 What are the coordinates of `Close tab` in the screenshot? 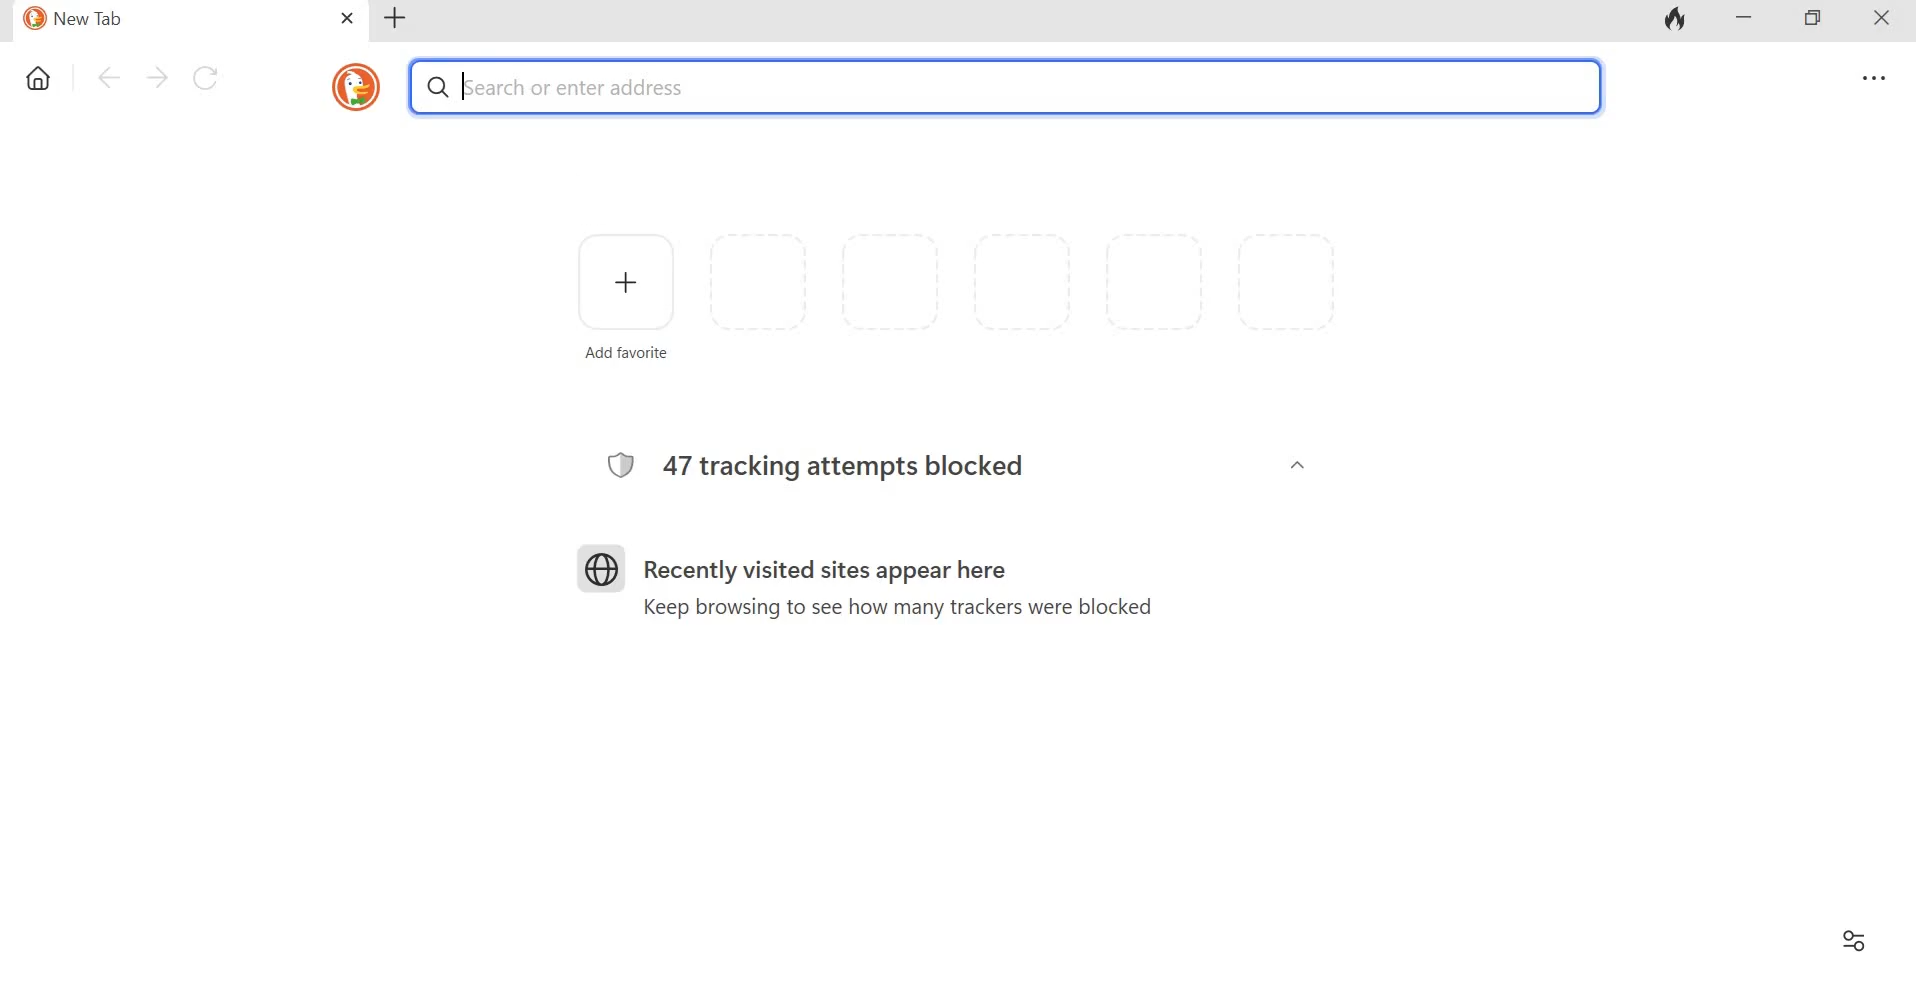 It's located at (347, 18).